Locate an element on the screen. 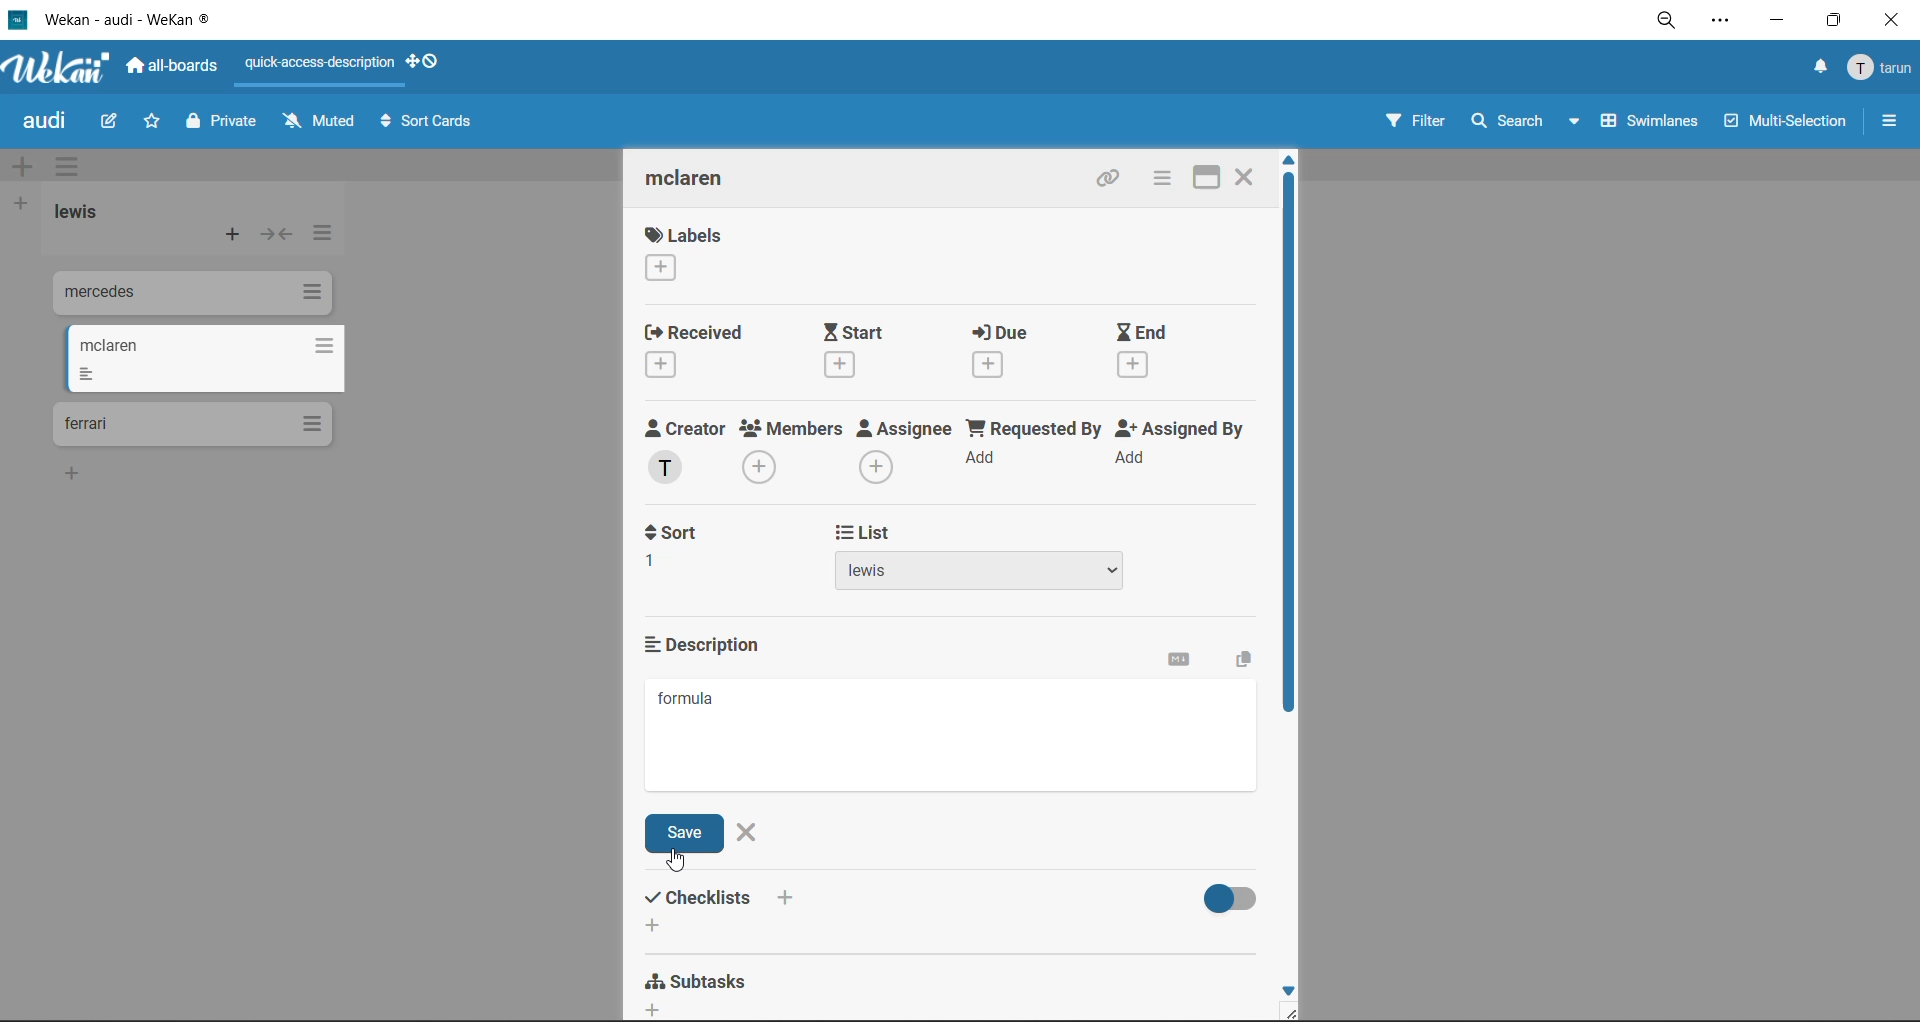 This screenshot has width=1920, height=1022. assigned by is located at coordinates (1187, 448).